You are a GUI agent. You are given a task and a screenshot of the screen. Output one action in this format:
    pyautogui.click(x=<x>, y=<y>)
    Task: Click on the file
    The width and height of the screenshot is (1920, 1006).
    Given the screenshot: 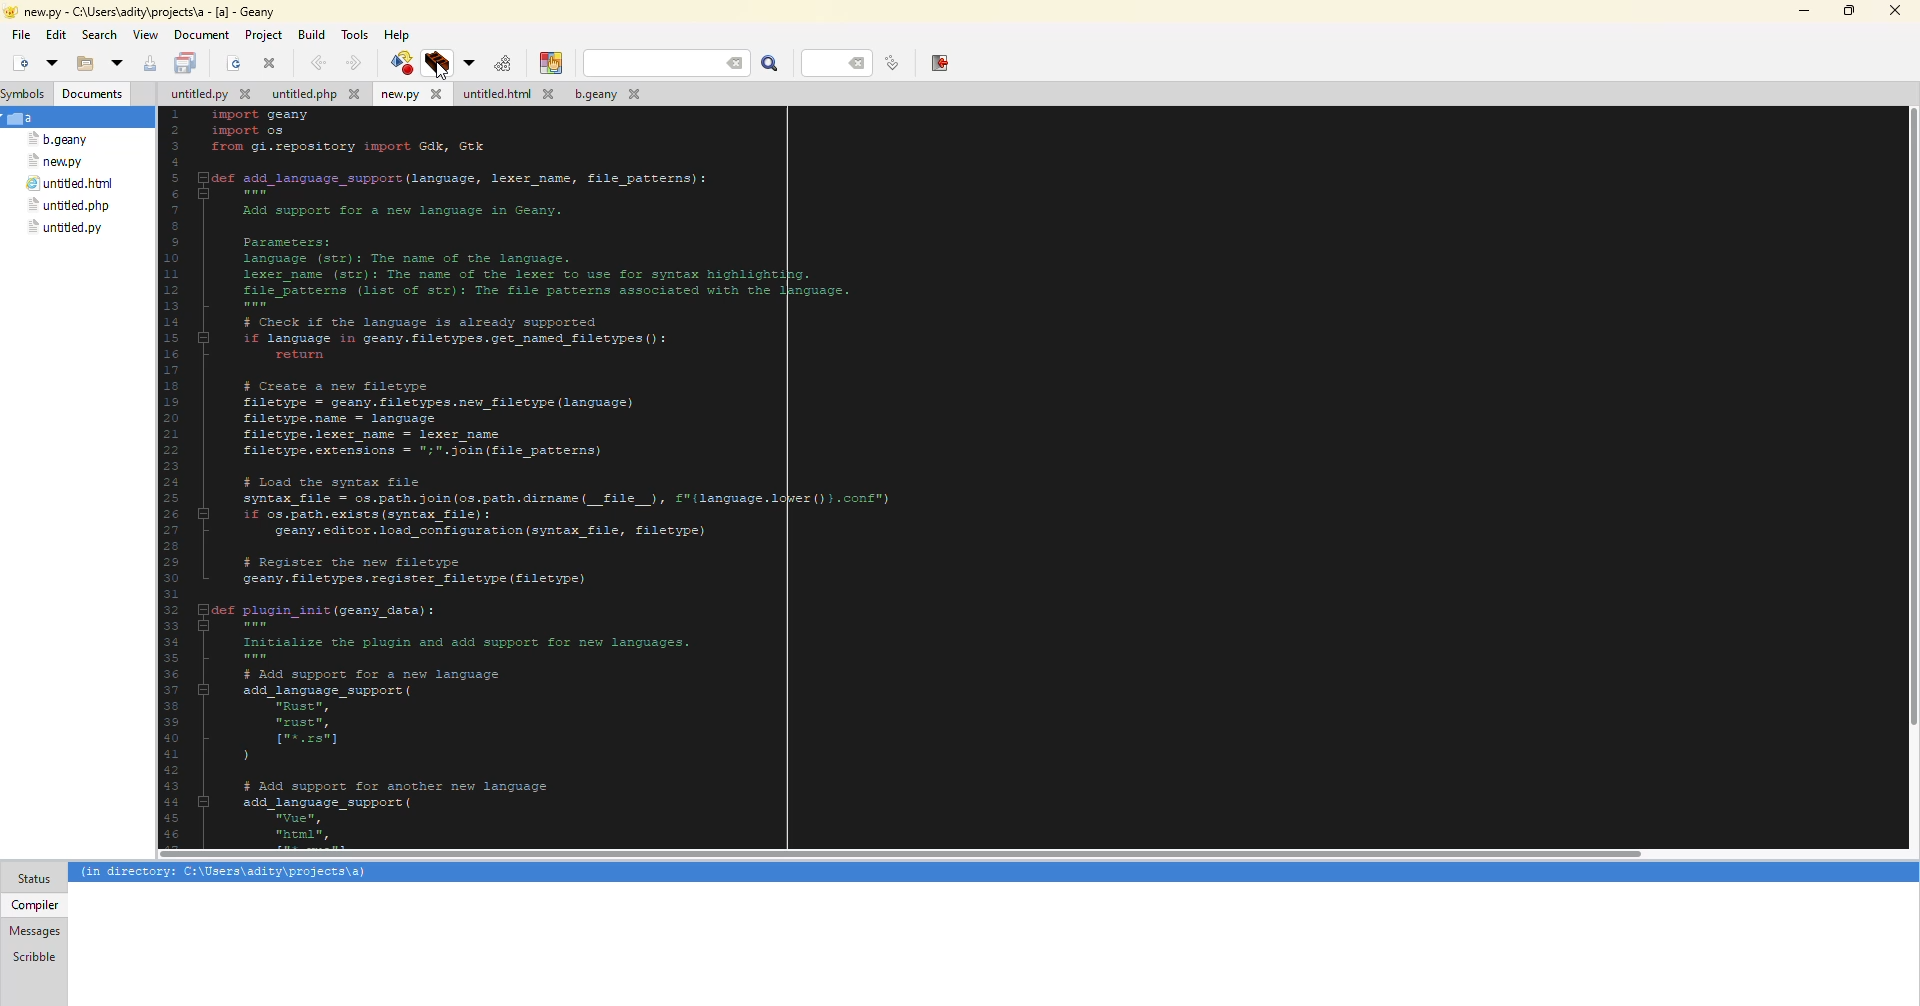 What is the action you would take?
    pyautogui.click(x=206, y=94)
    